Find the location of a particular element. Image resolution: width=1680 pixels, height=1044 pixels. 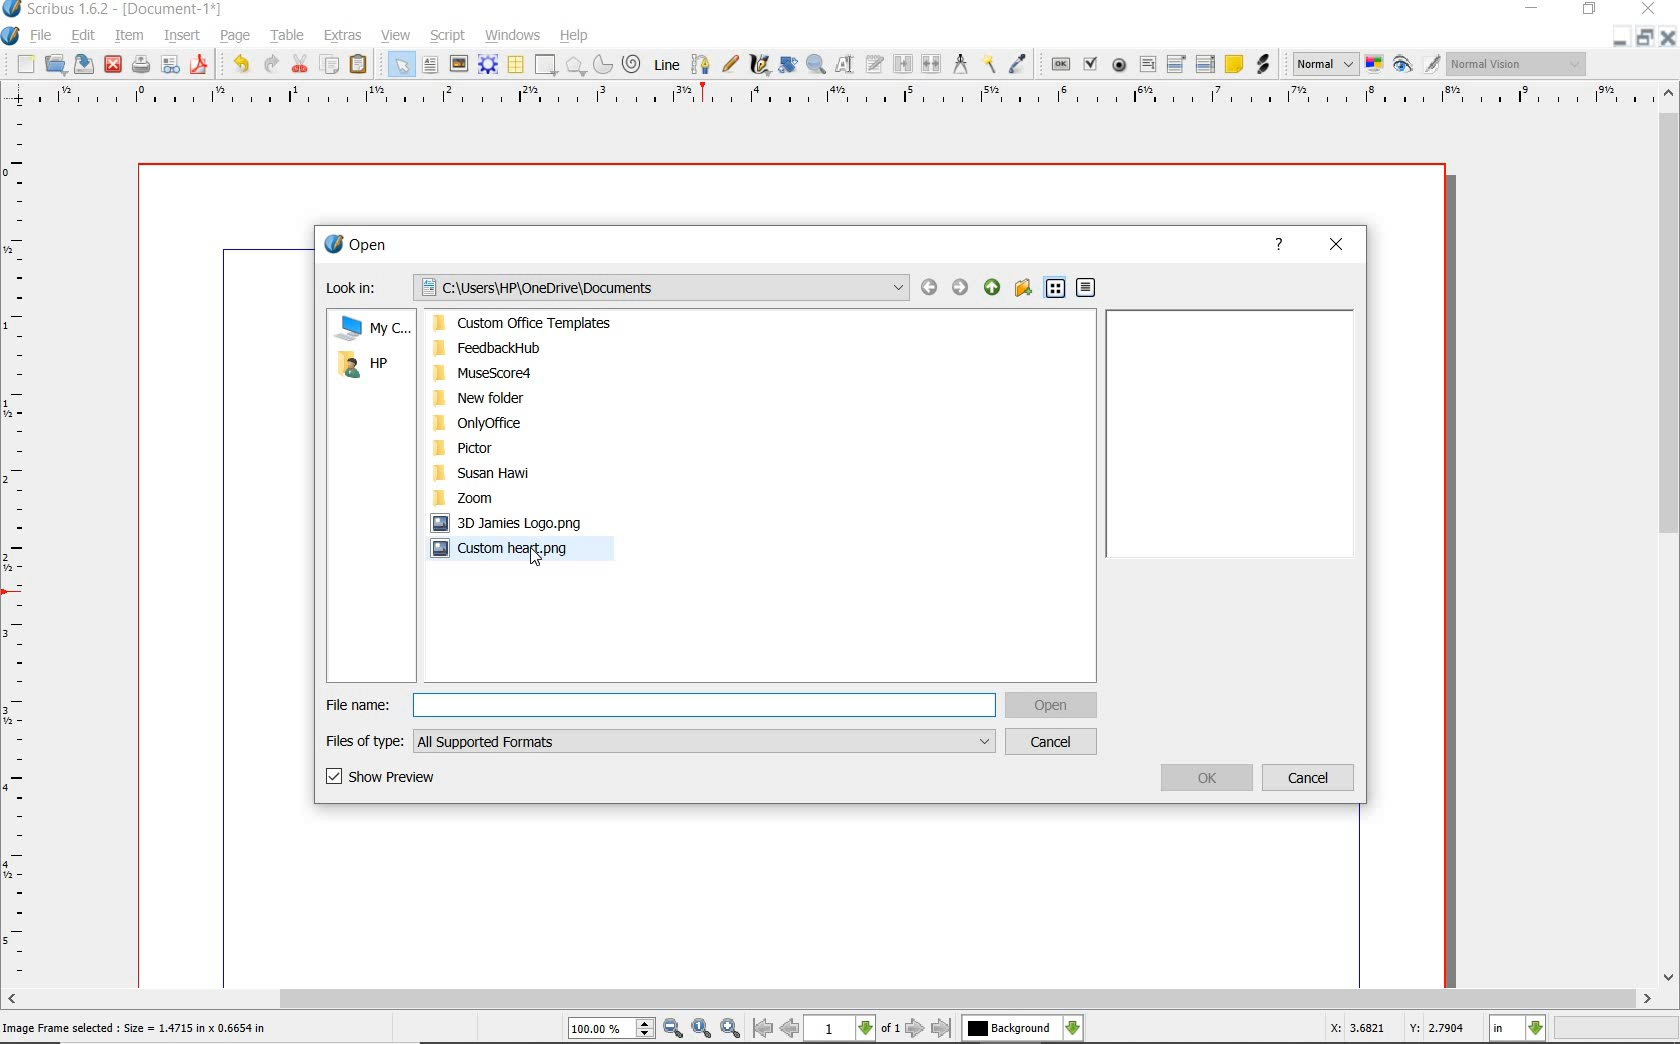

text frame is located at coordinates (431, 67).